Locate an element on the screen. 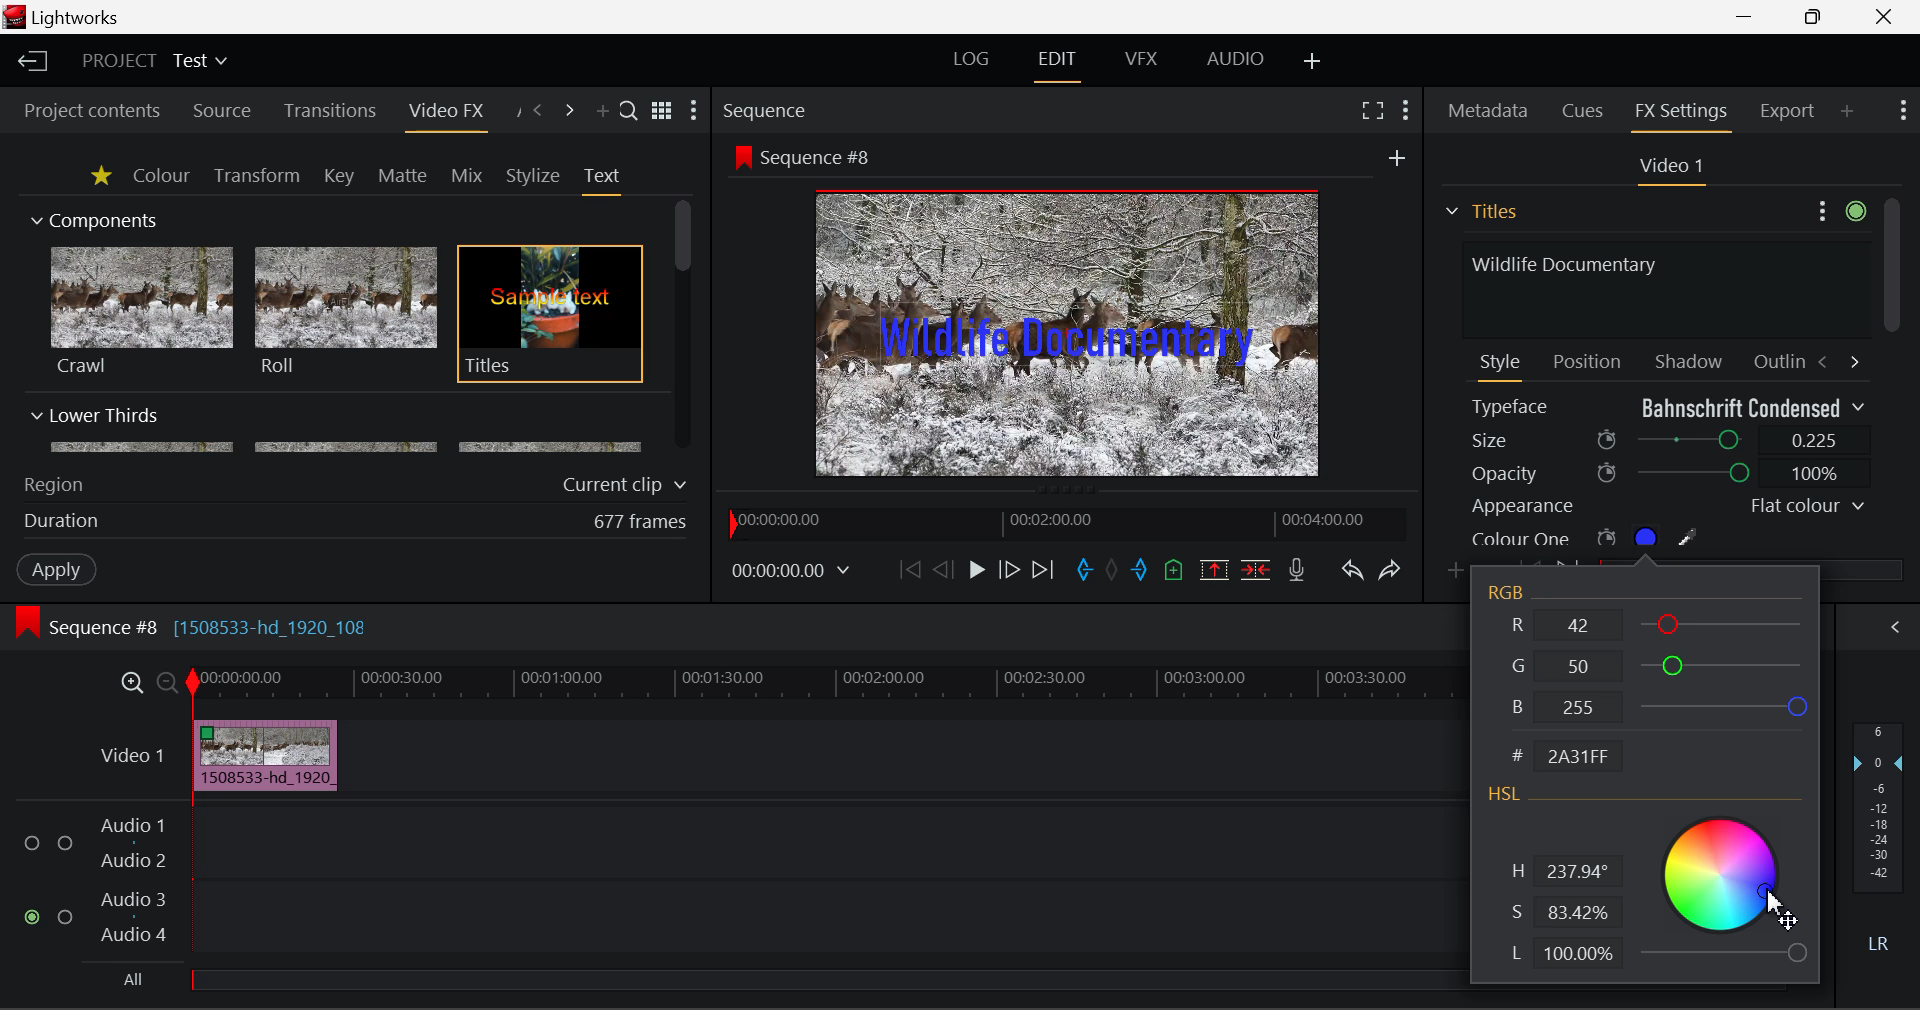 The height and width of the screenshot is (1010, 1920). Project contents is located at coordinates (83, 111).